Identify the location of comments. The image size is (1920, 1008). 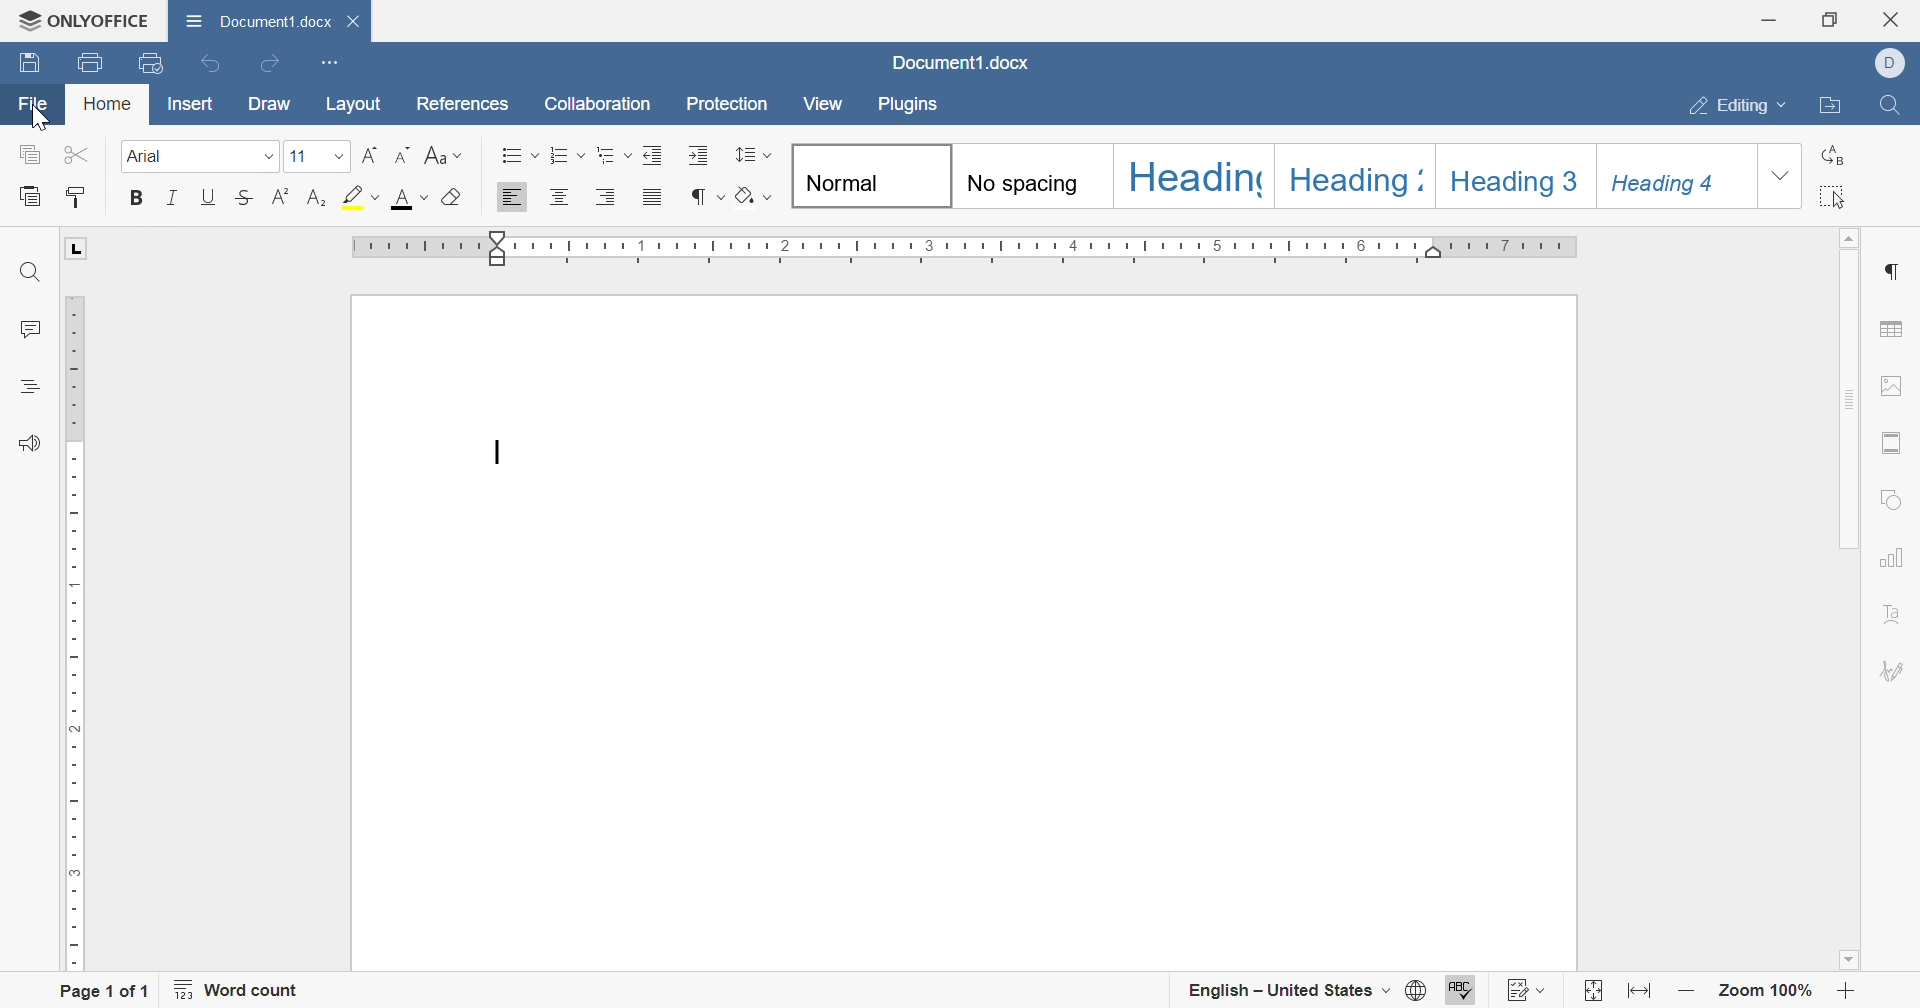
(29, 326).